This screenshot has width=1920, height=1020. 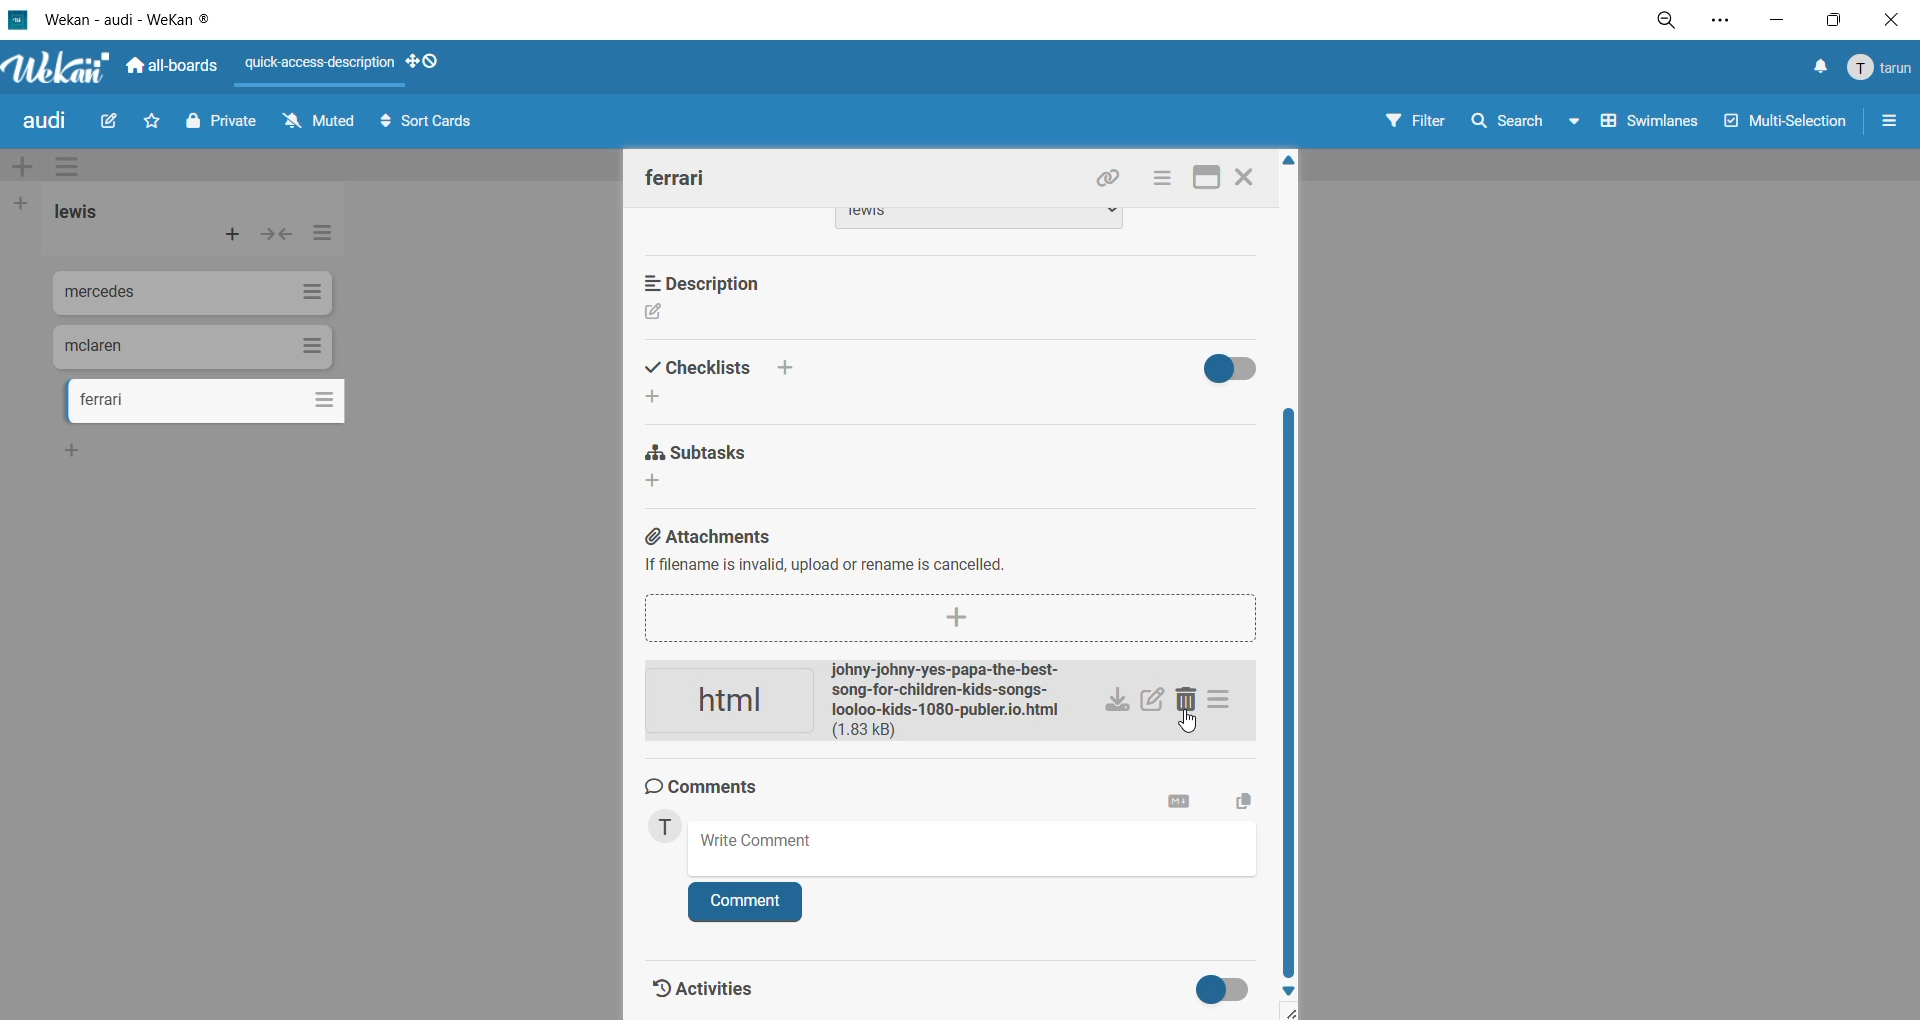 I want to click on app logo, so click(x=55, y=63).